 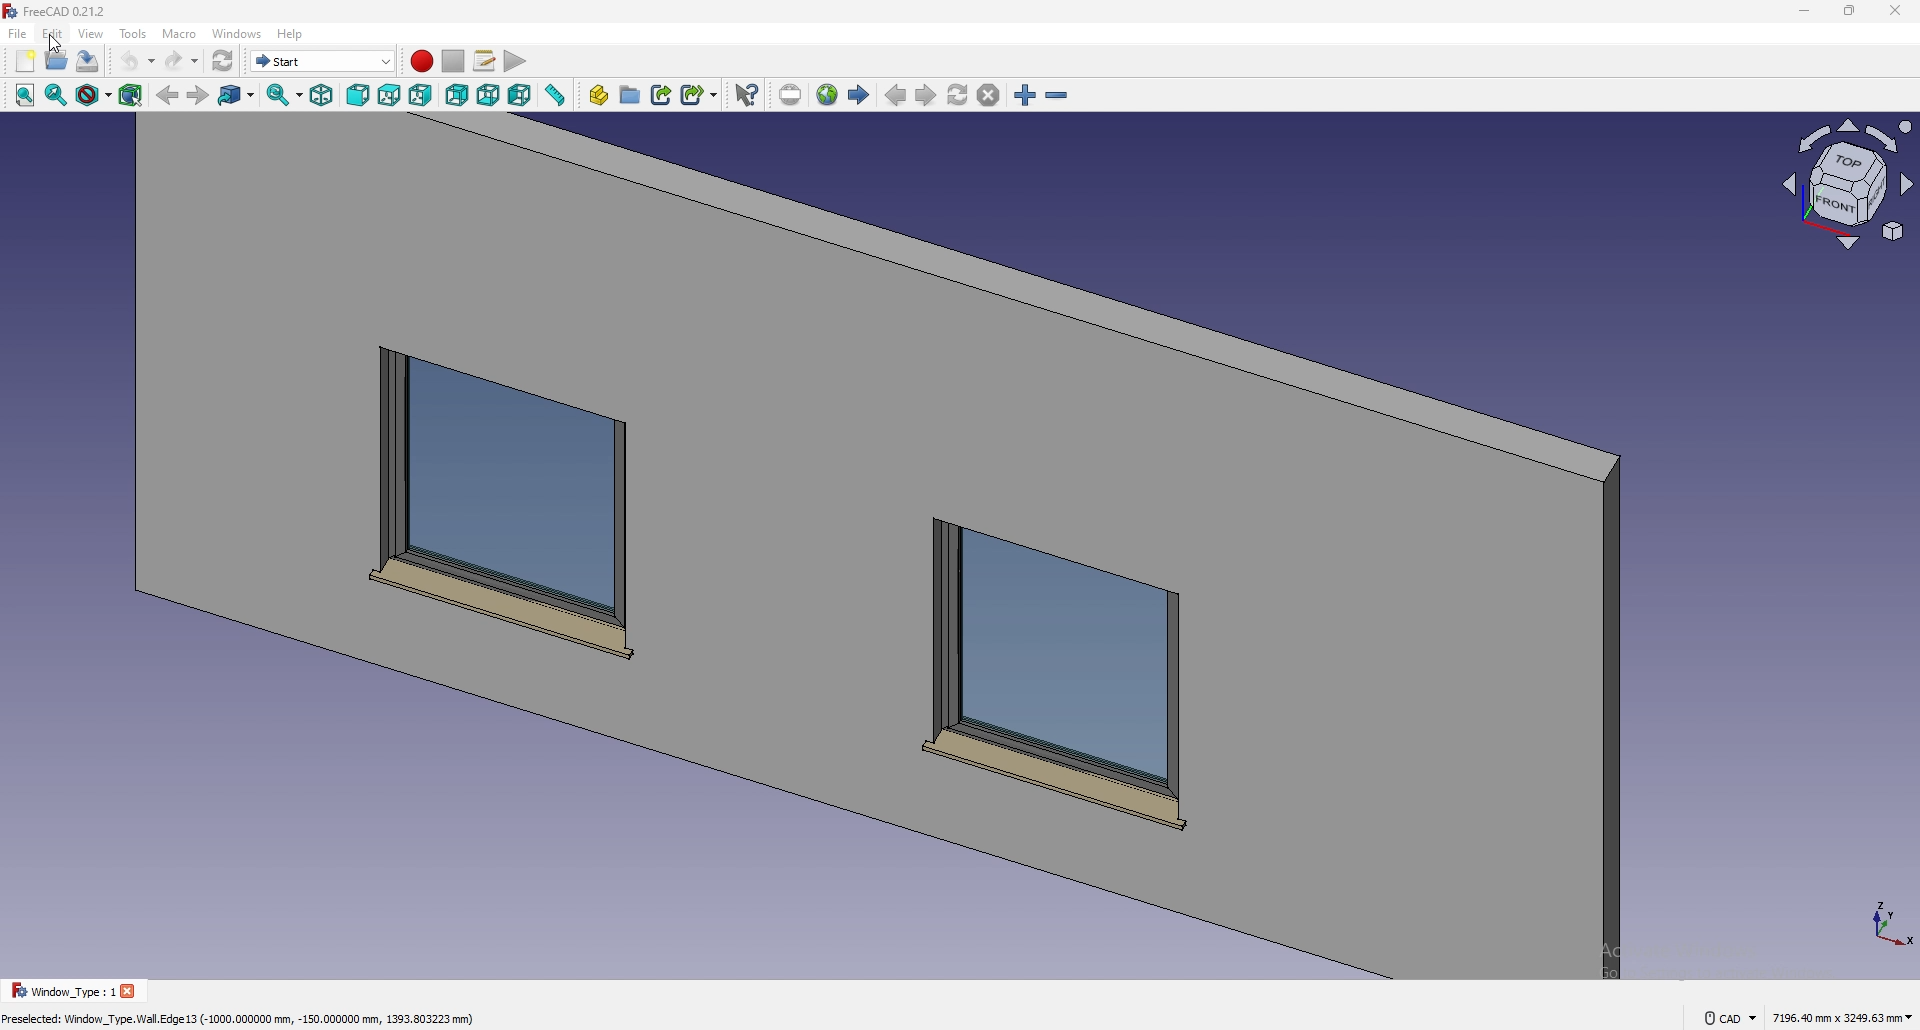 What do you see at coordinates (1847, 191) in the screenshot?
I see `view` at bounding box center [1847, 191].